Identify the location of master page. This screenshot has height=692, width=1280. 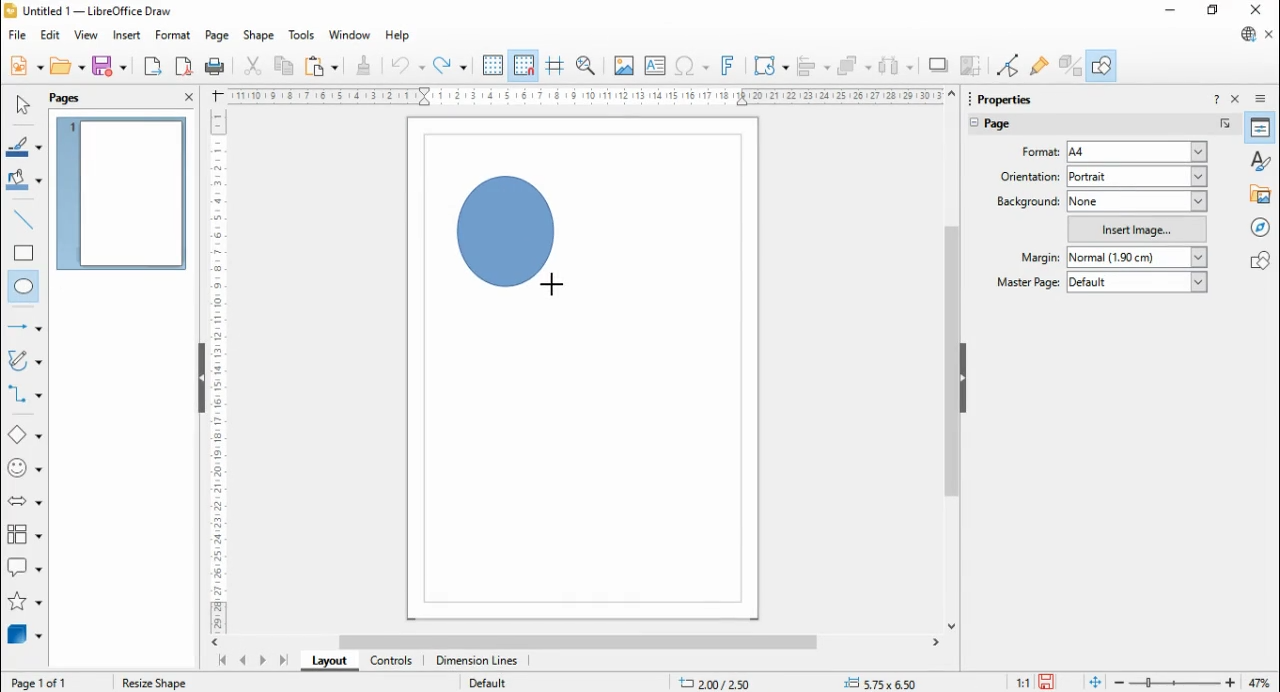
(1030, 281).